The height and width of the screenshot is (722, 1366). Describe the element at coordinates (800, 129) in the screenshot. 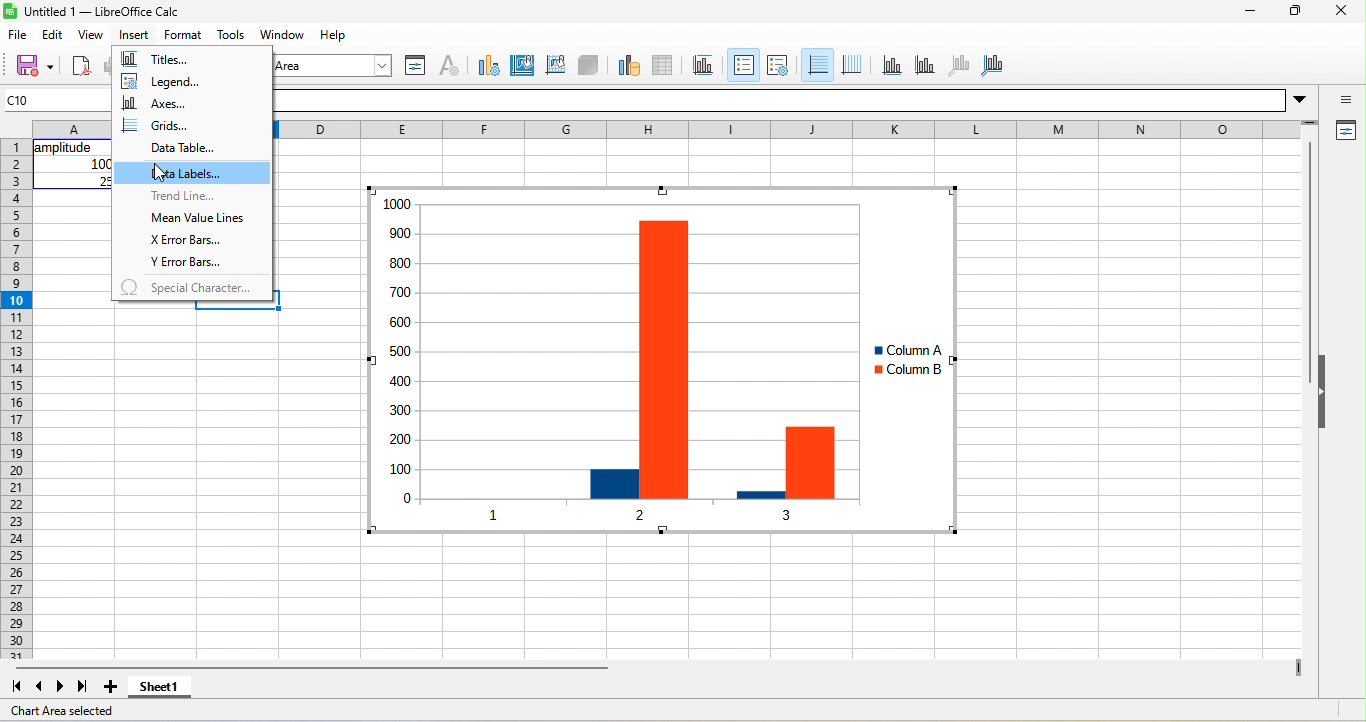

I see `column headings` at that location.